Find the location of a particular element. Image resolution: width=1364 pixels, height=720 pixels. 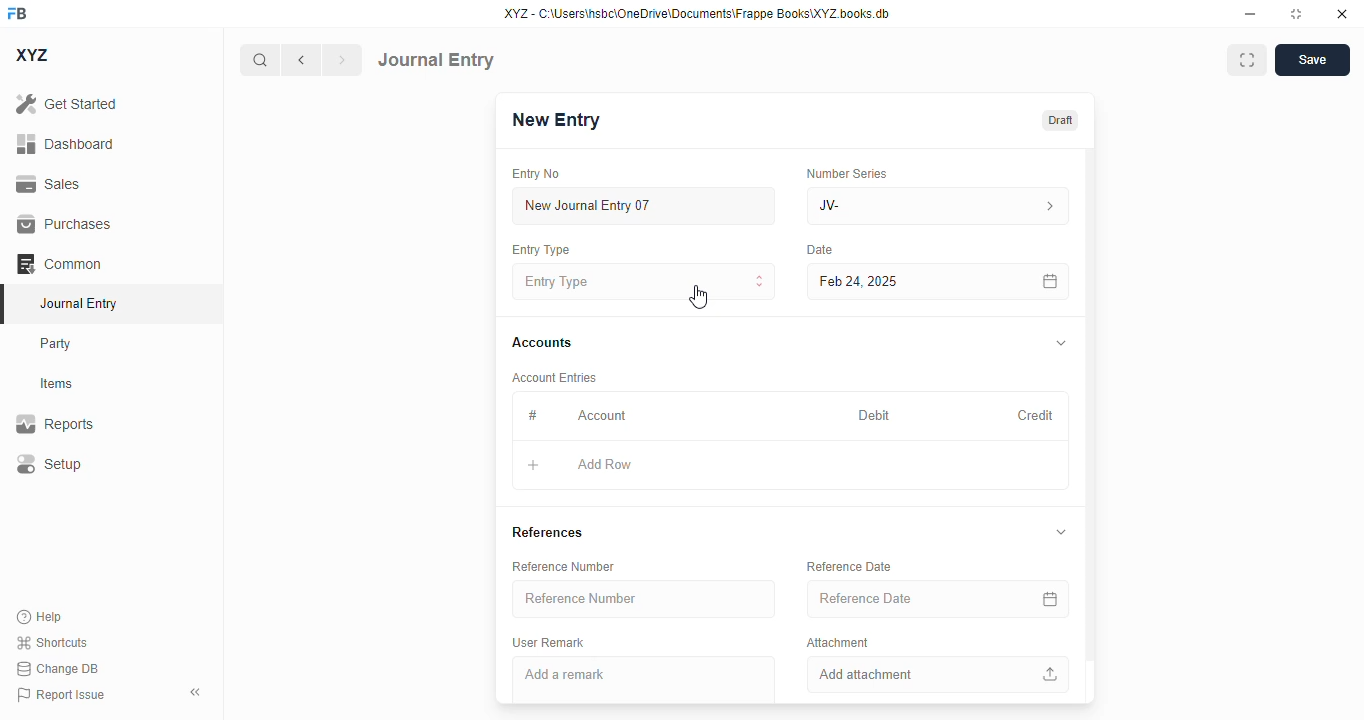

add row is located at coordinates (604, 464).